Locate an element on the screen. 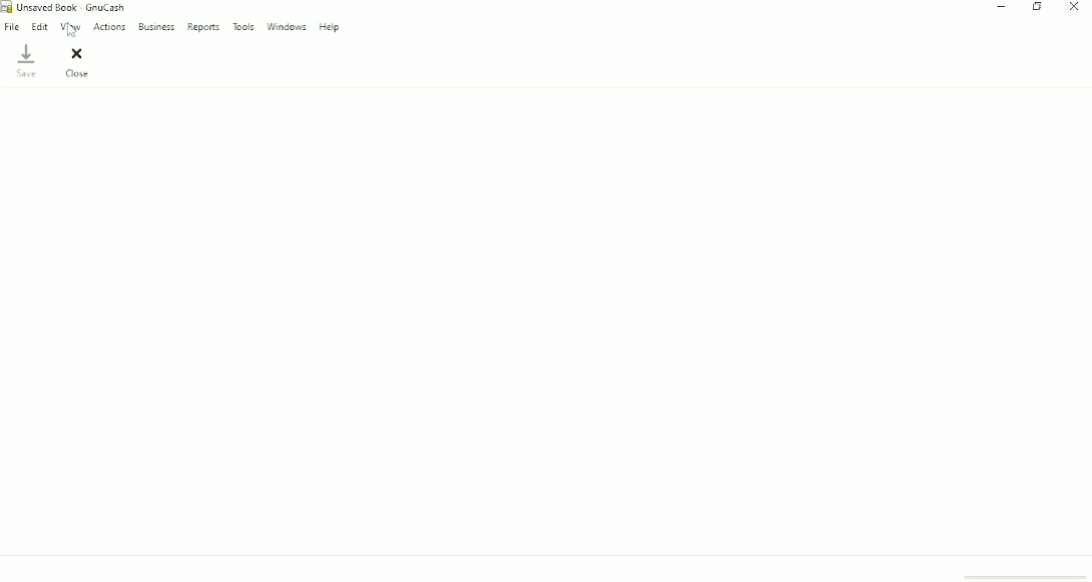  Close is located at coordinates (77, 62).